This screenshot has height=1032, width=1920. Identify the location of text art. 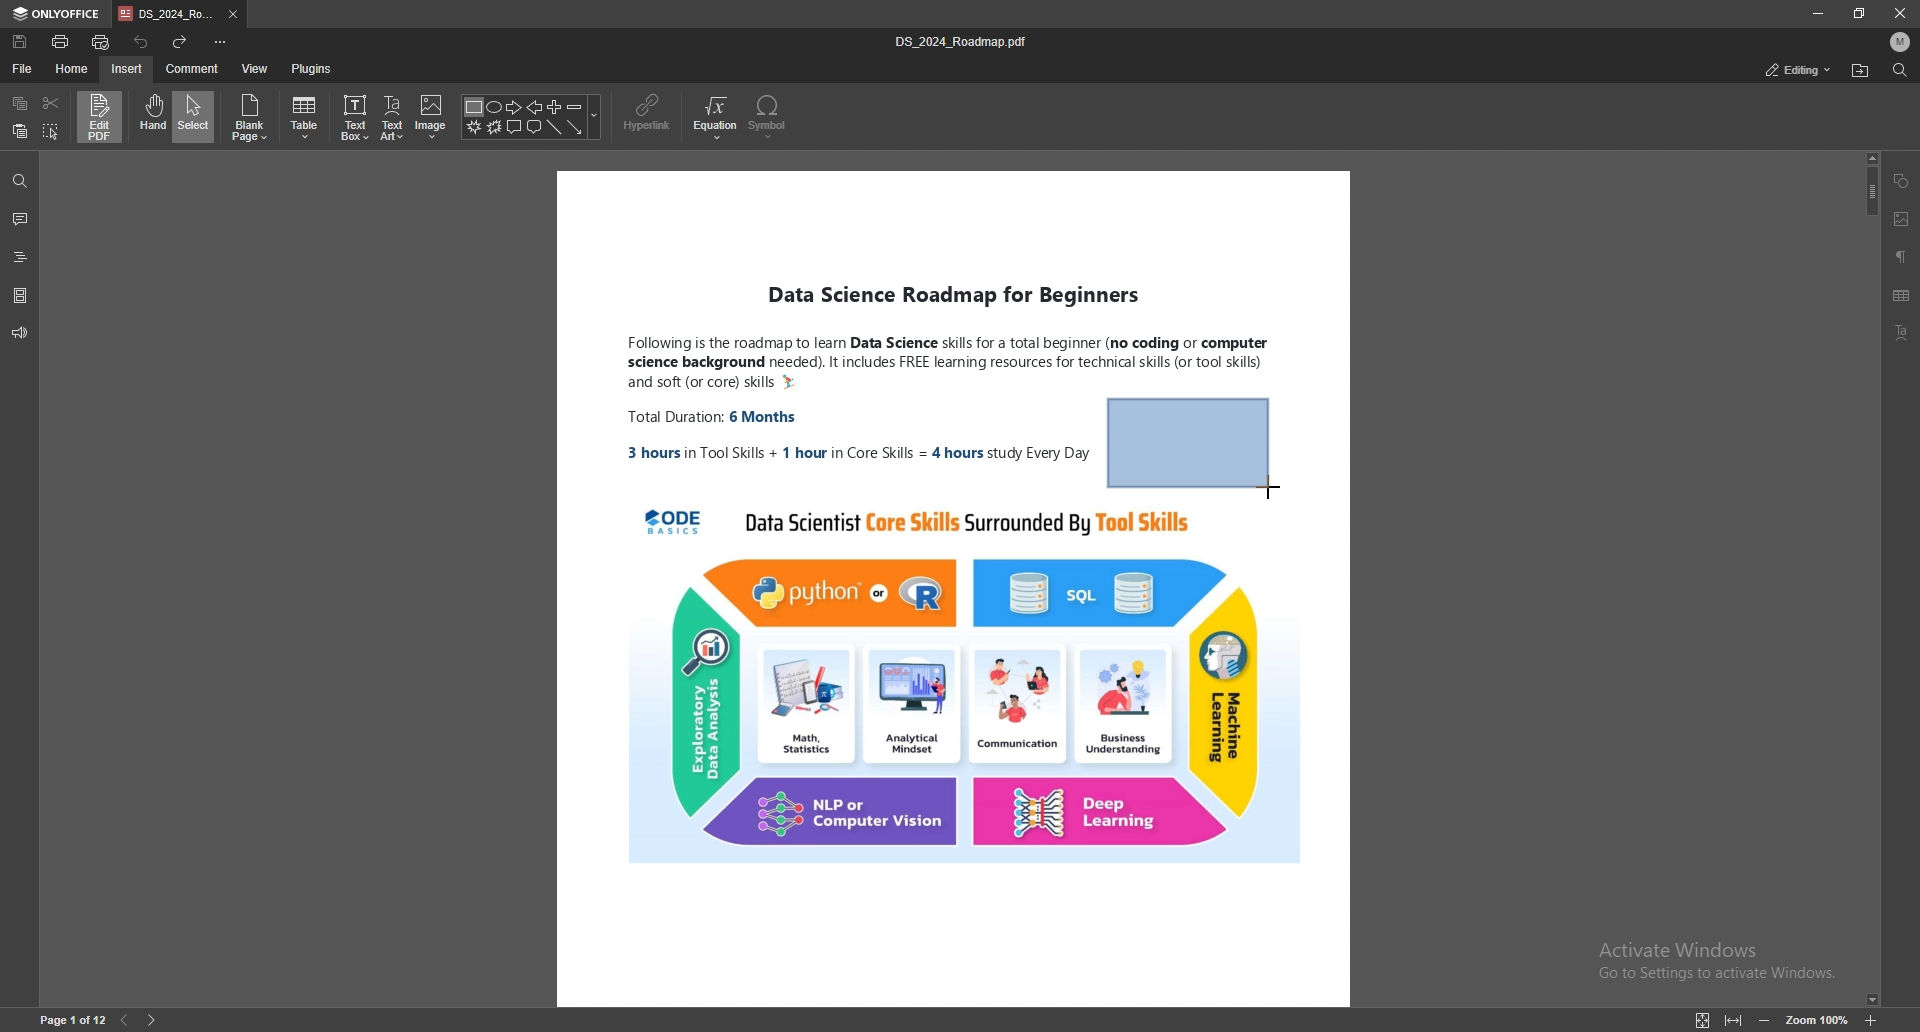
(1907, 332).